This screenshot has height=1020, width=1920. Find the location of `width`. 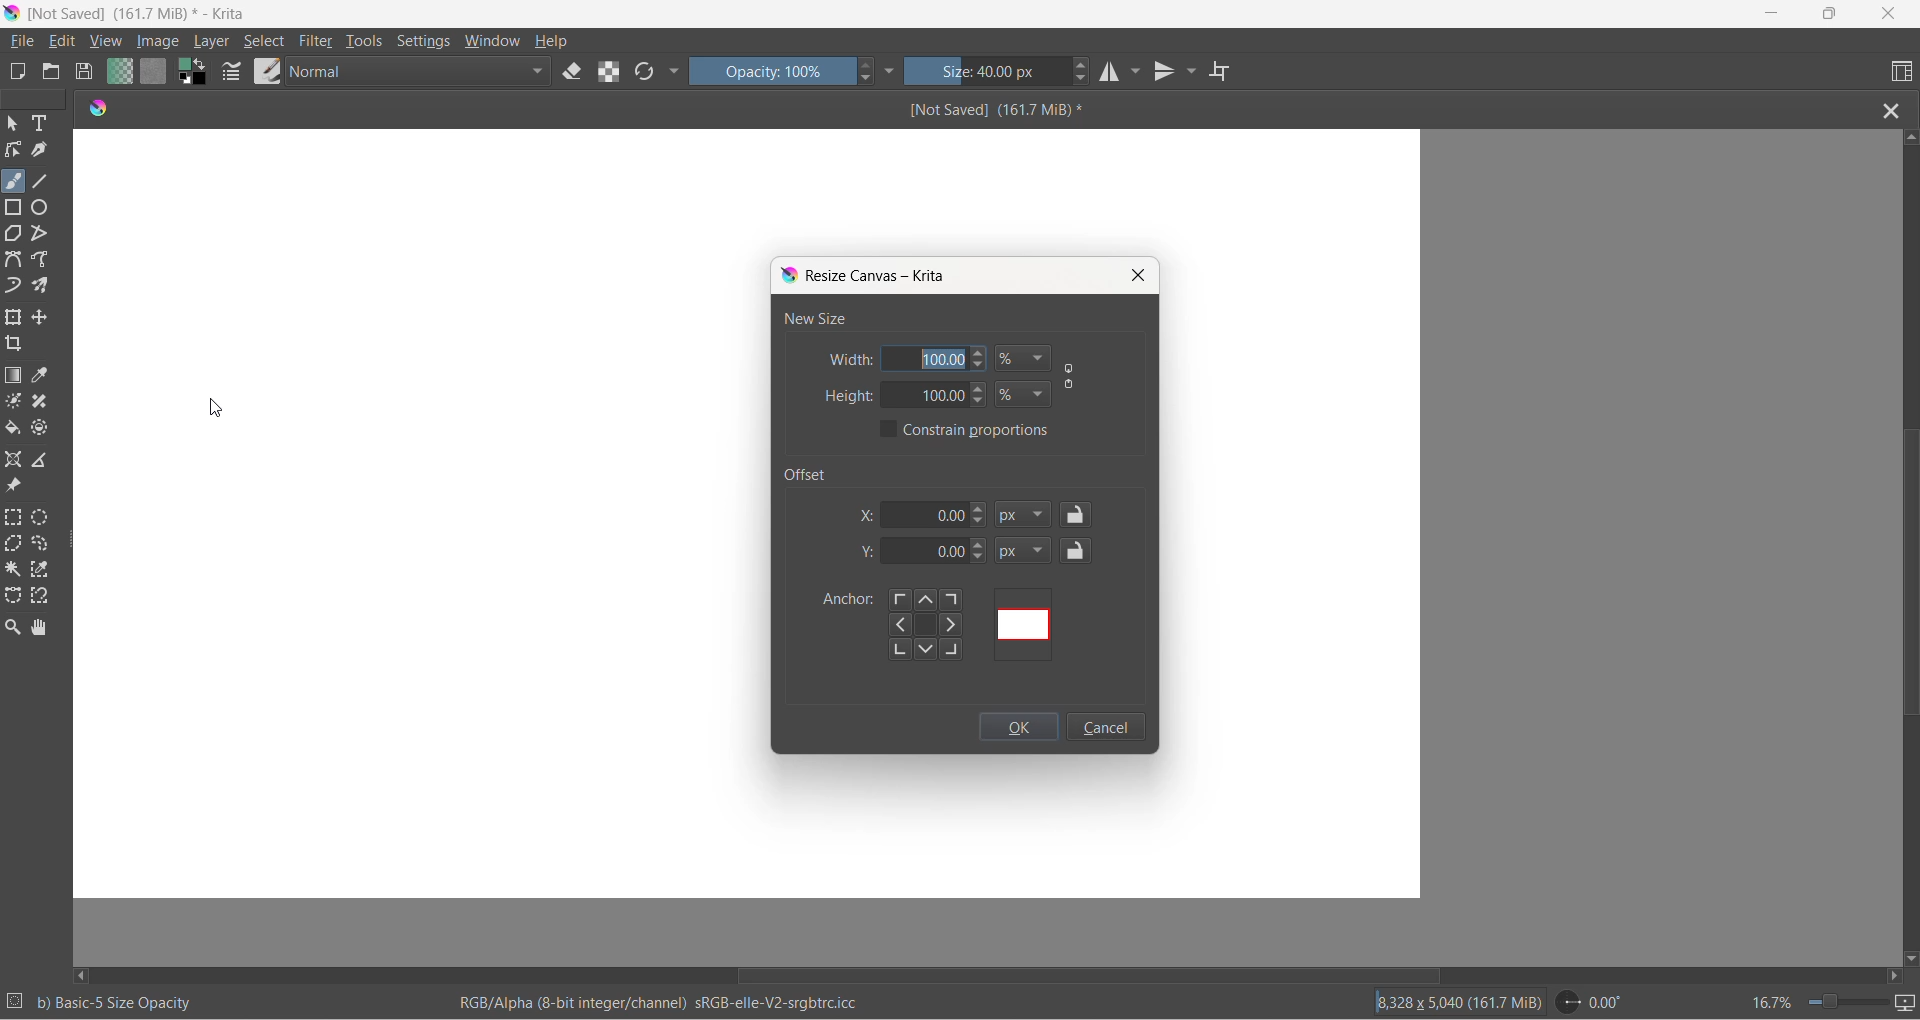

width is located at coordinates (849, 360).